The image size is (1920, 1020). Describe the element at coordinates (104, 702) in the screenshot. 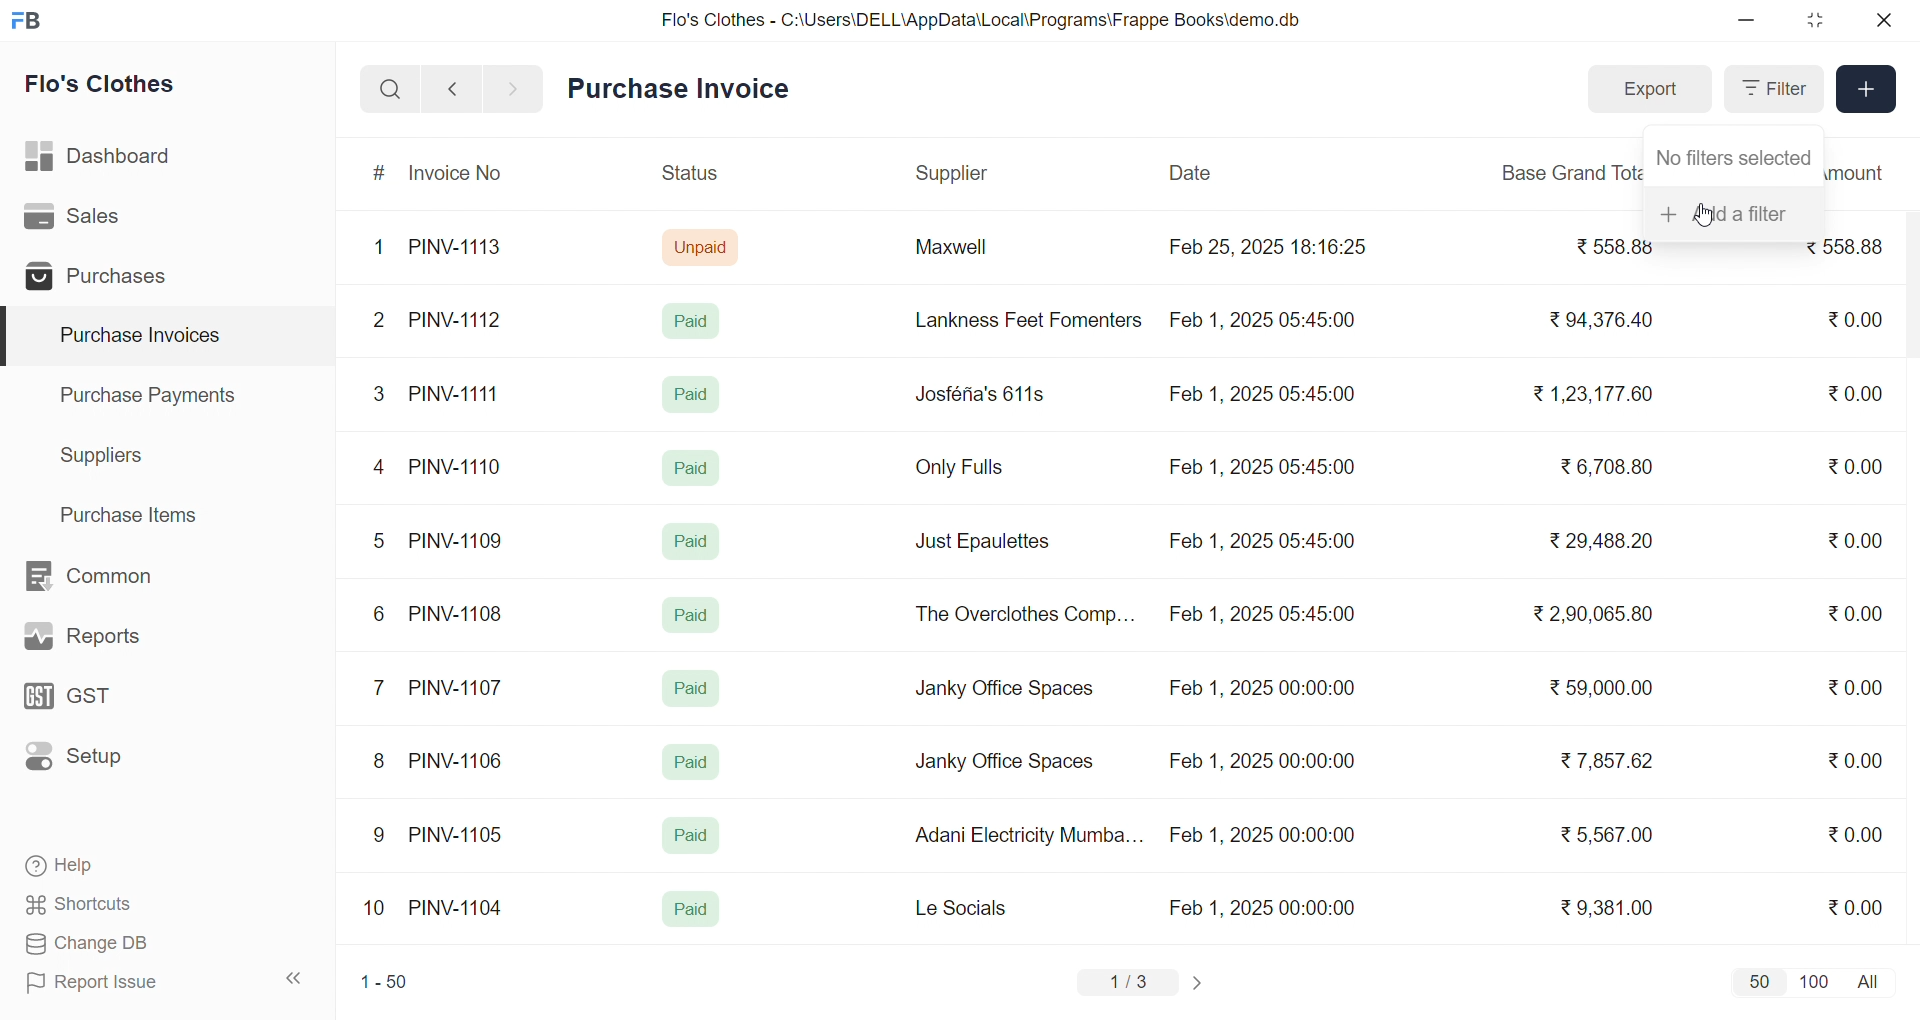

I see `GST` at that location.